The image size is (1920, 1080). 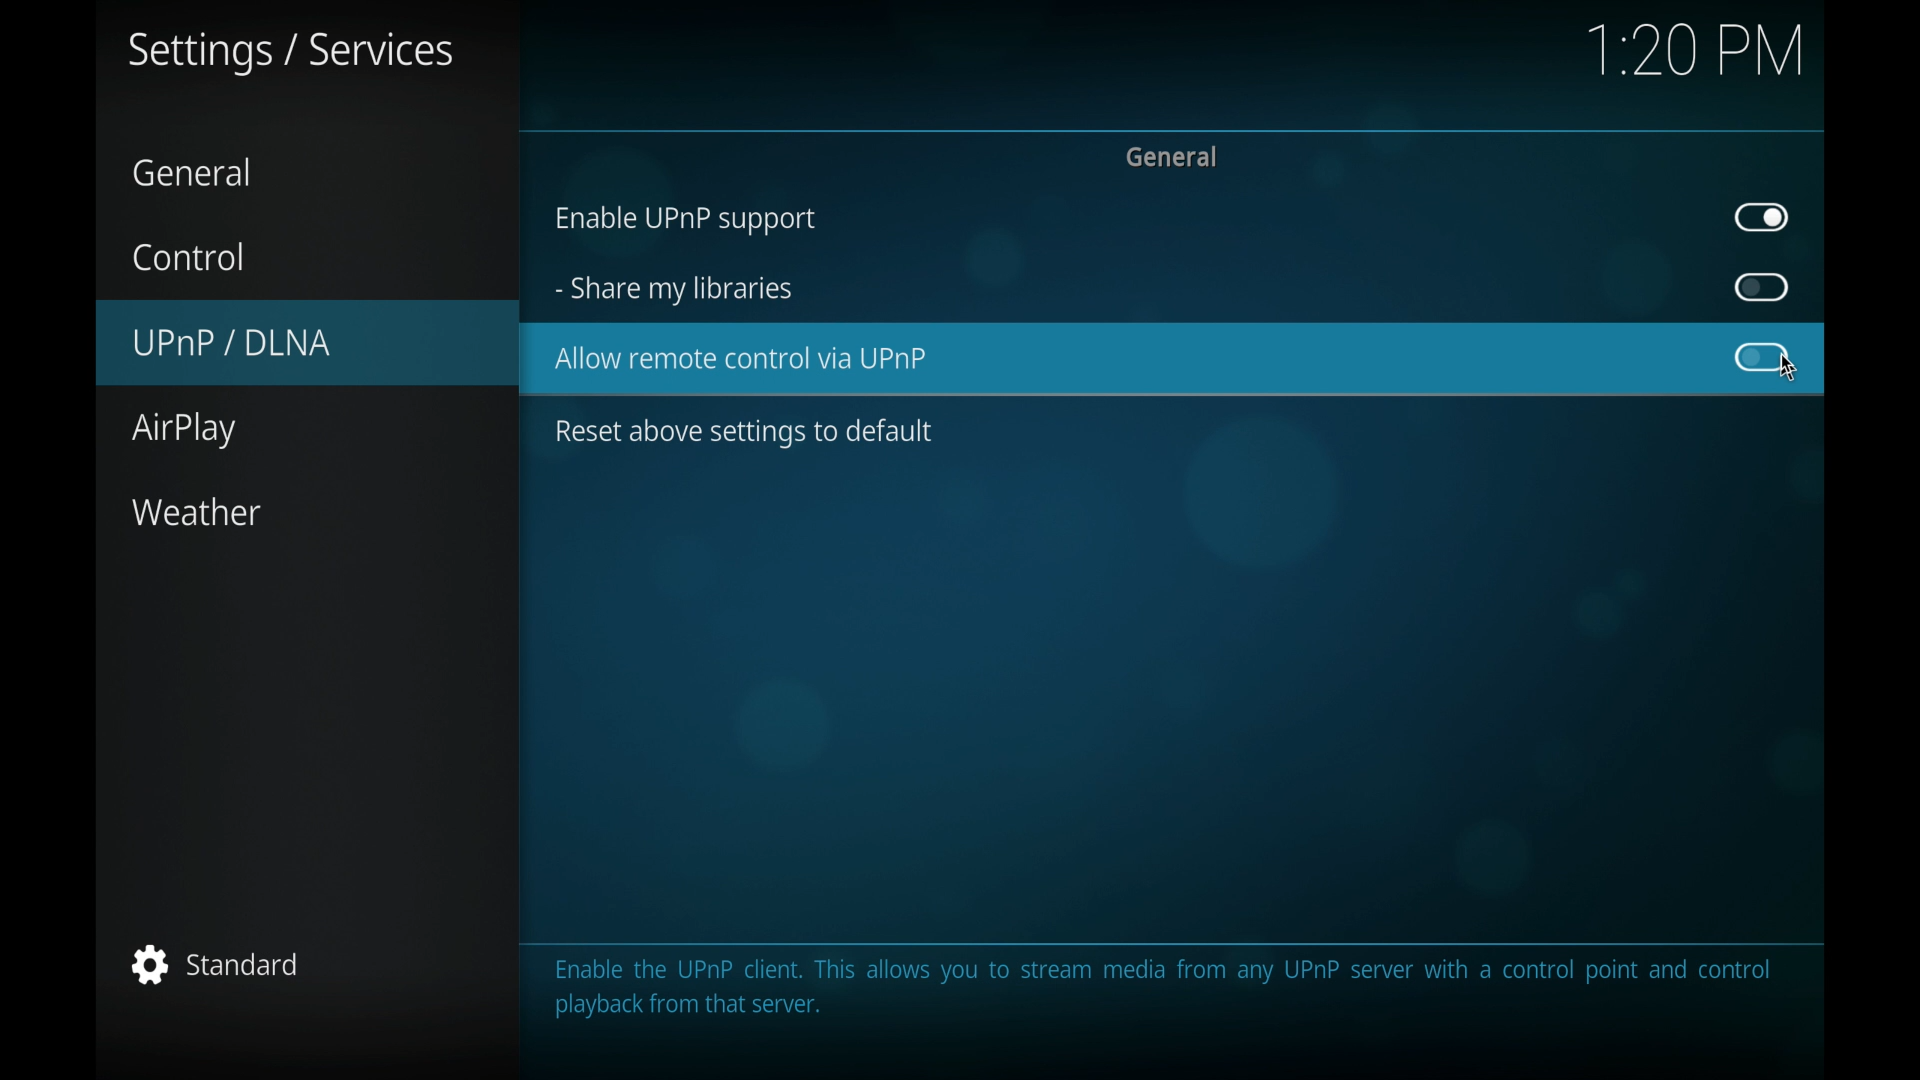 What do you see at coordinates (1790, 371) in the screenshot?
I see `cursor` at bounding box center [1790, 371].